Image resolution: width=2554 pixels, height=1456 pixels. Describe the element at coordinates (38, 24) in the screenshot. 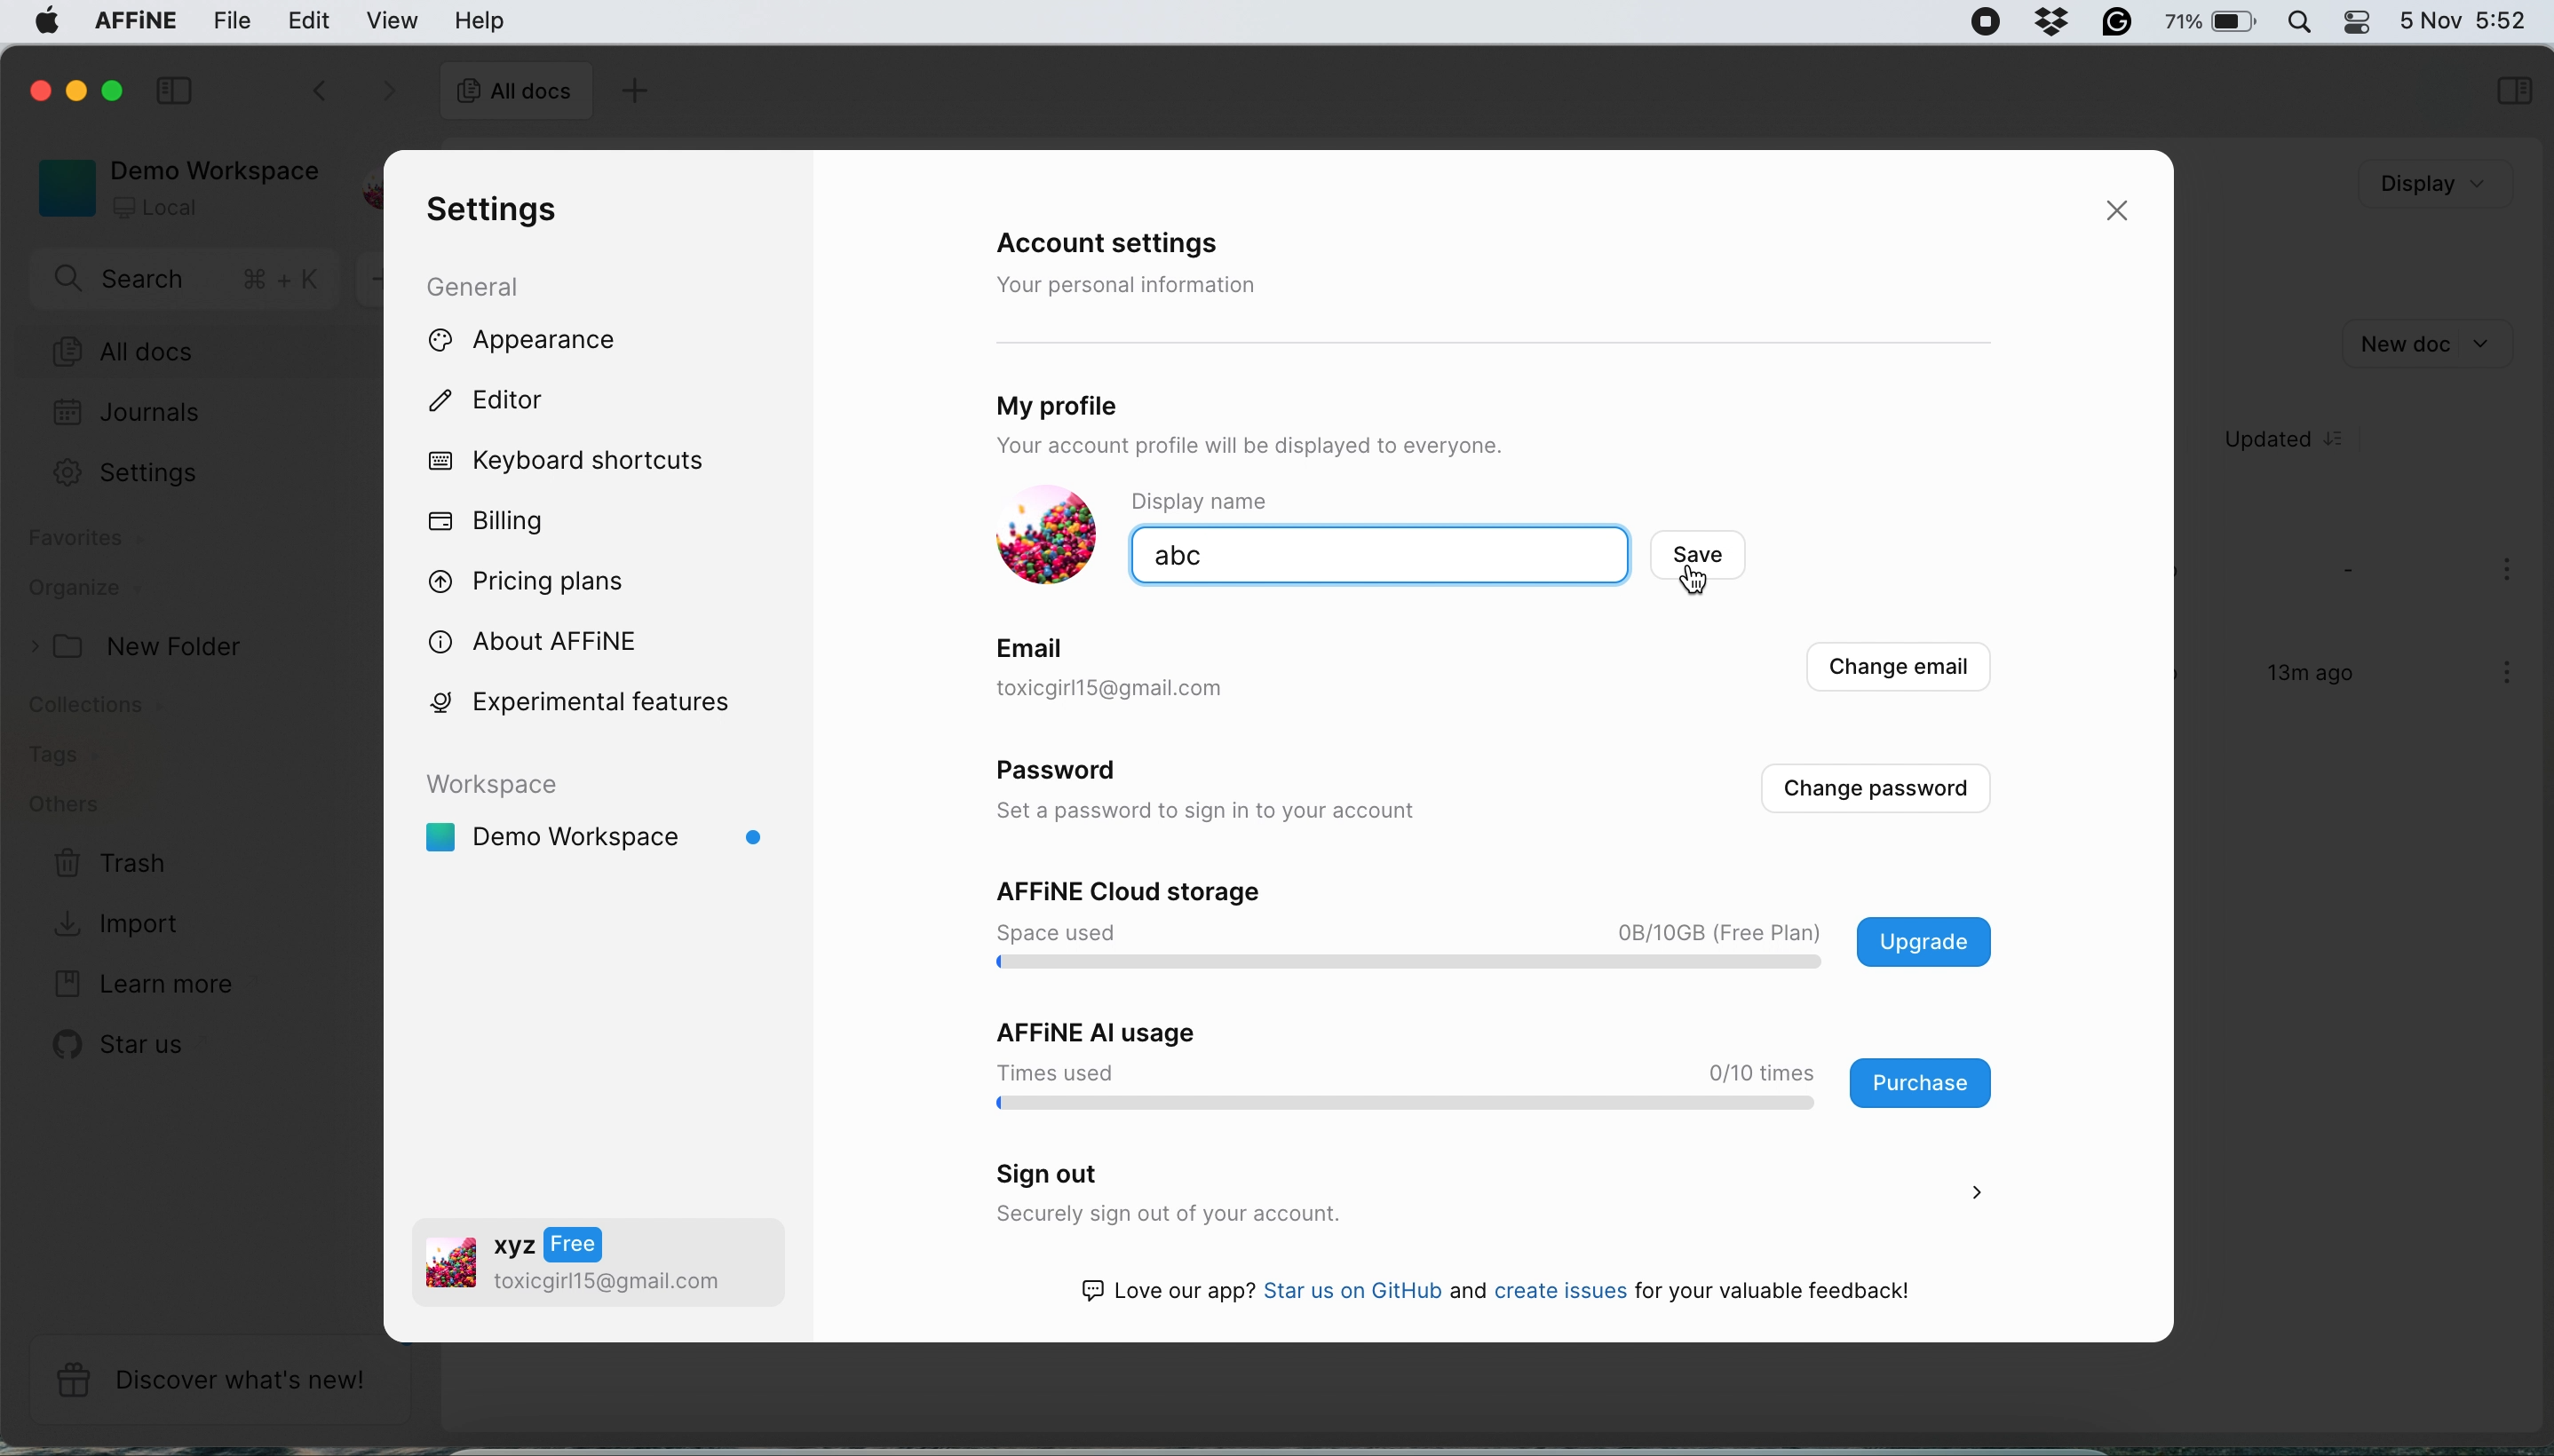

I see `system logo` at that location.